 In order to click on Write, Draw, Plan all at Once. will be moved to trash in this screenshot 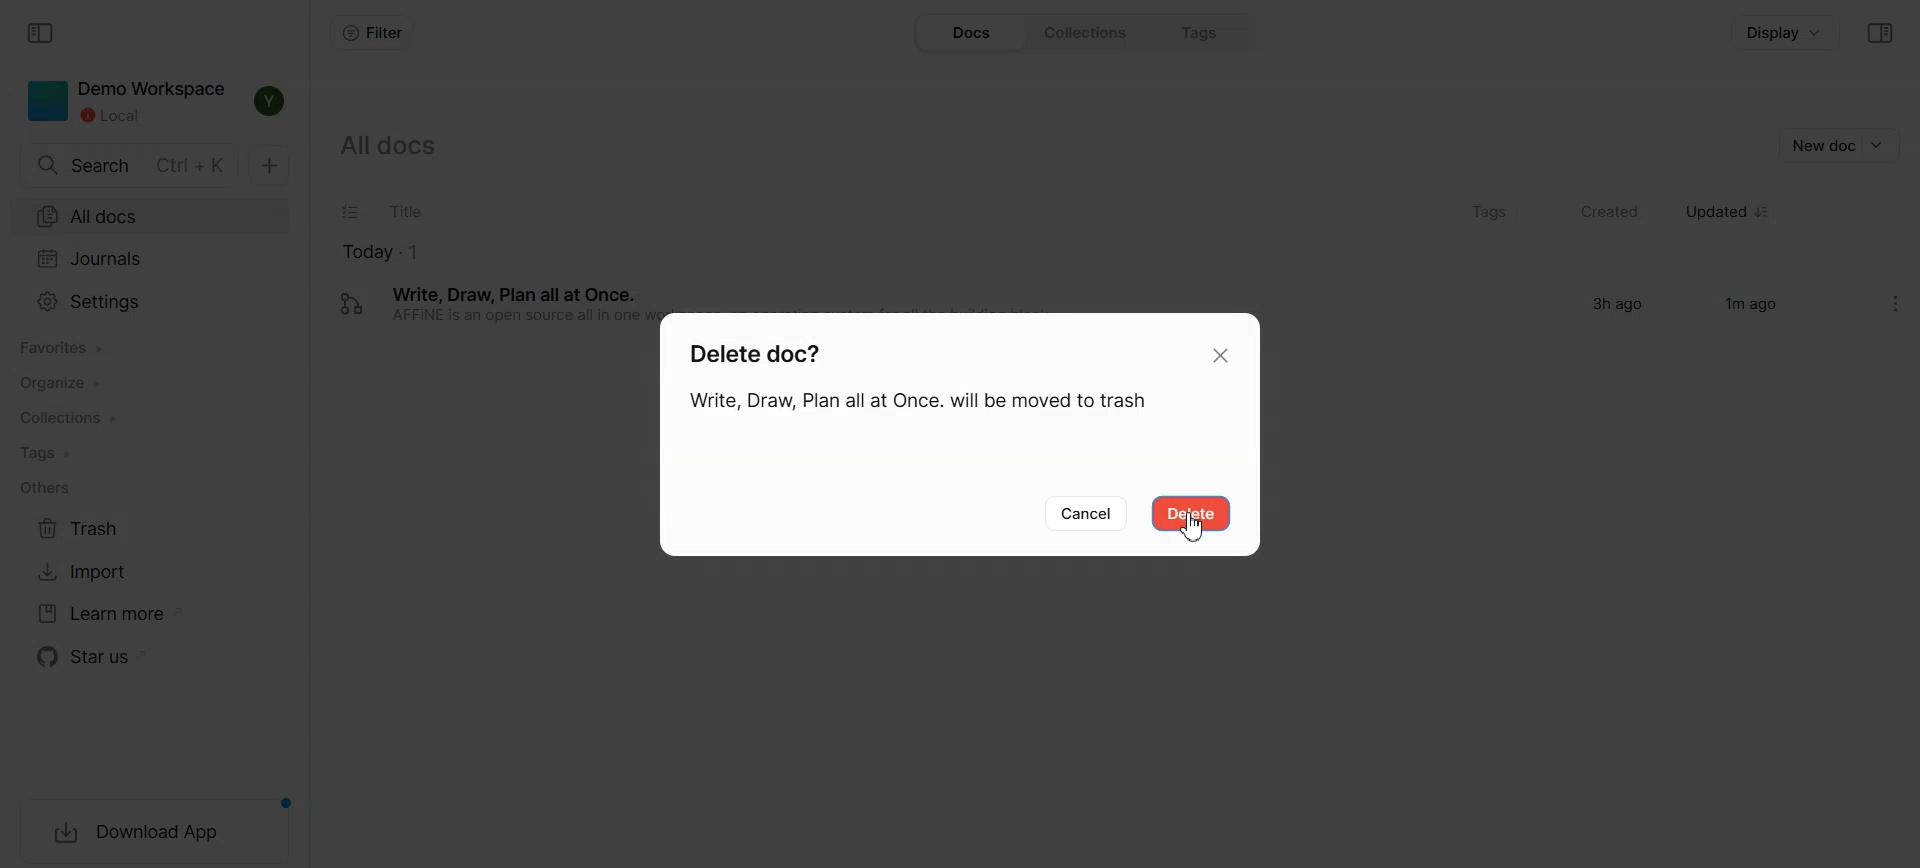, I will do `click(924, 406)`.